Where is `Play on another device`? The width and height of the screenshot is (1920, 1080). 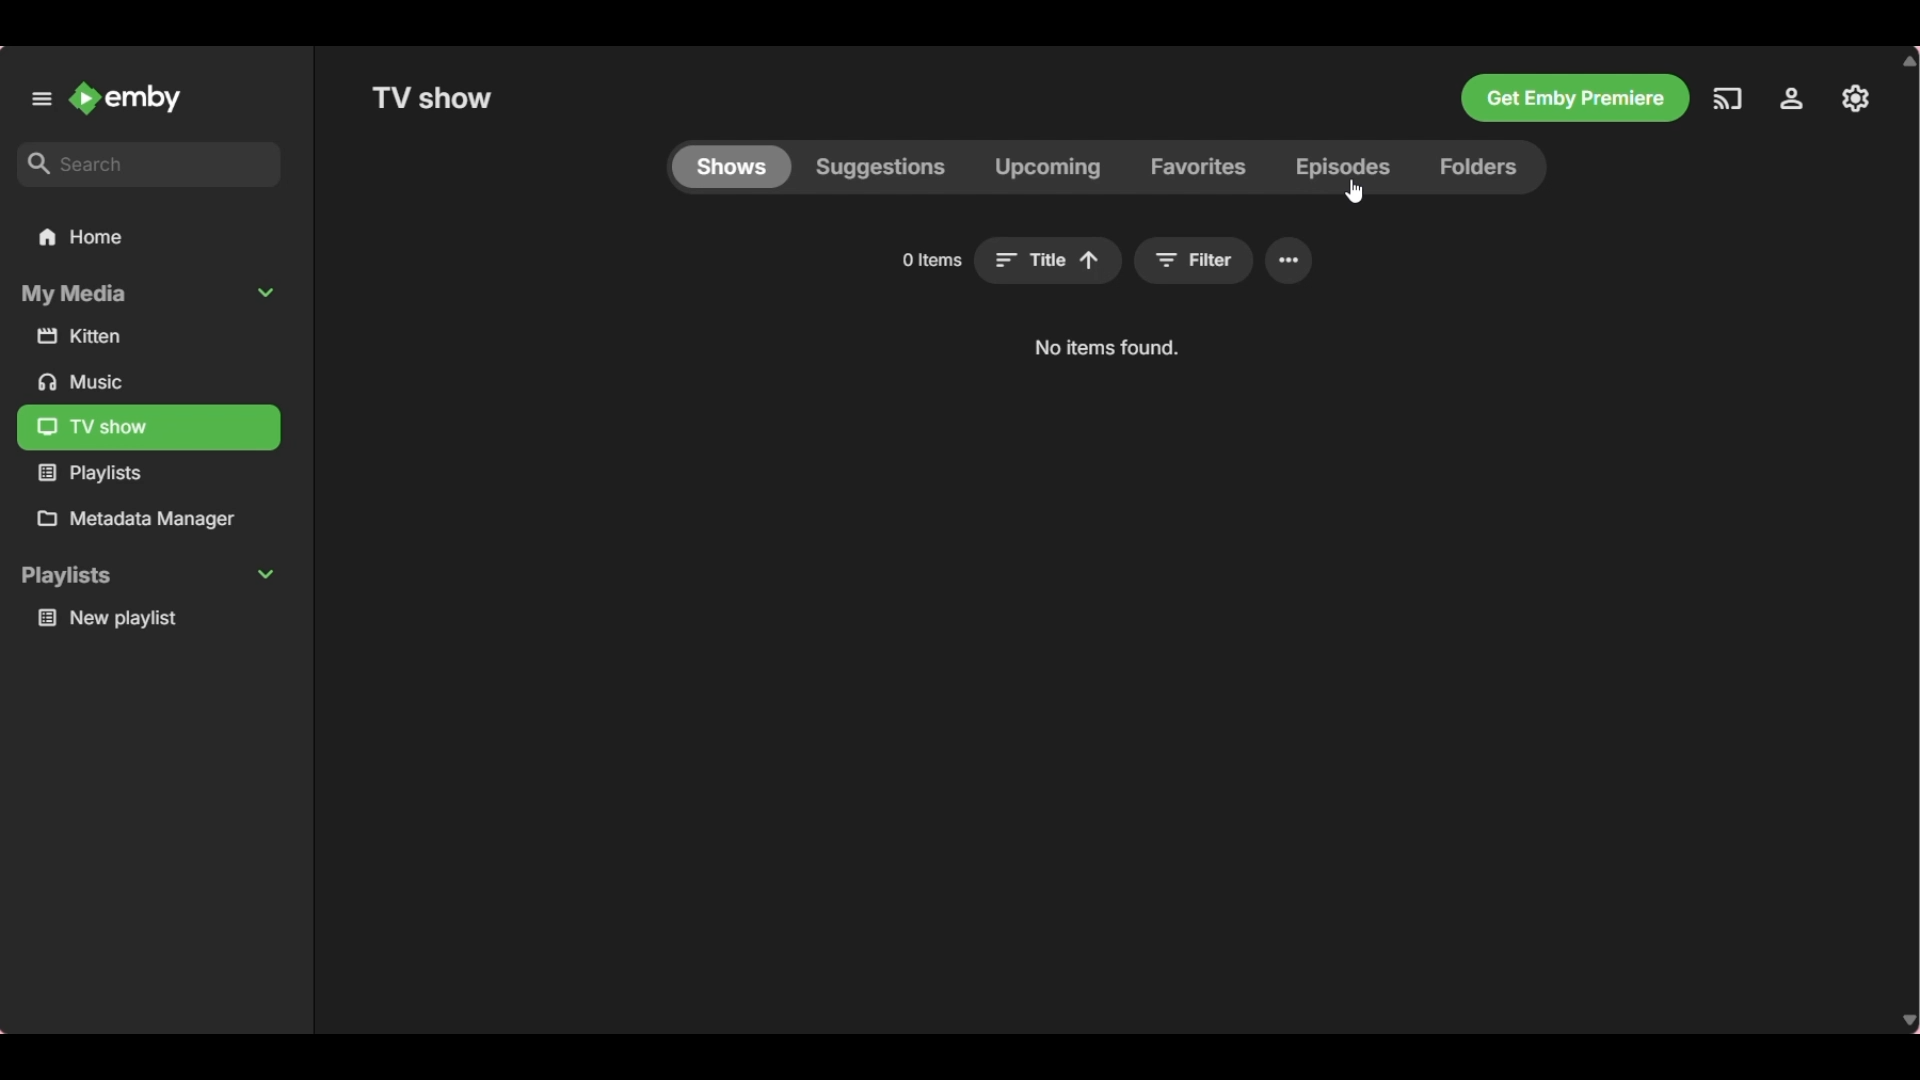
Play on another device is located at coordinates (1727, 99).